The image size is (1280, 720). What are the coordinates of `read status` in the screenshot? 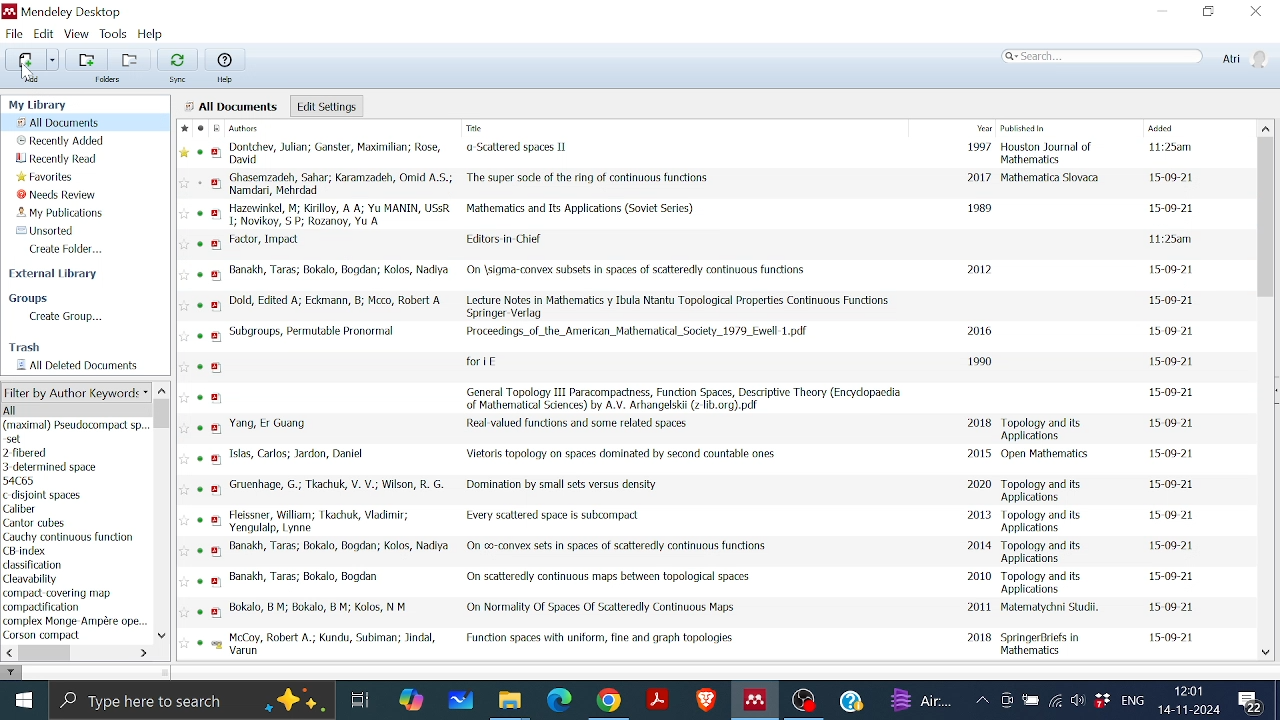 It's located at (202, 490).